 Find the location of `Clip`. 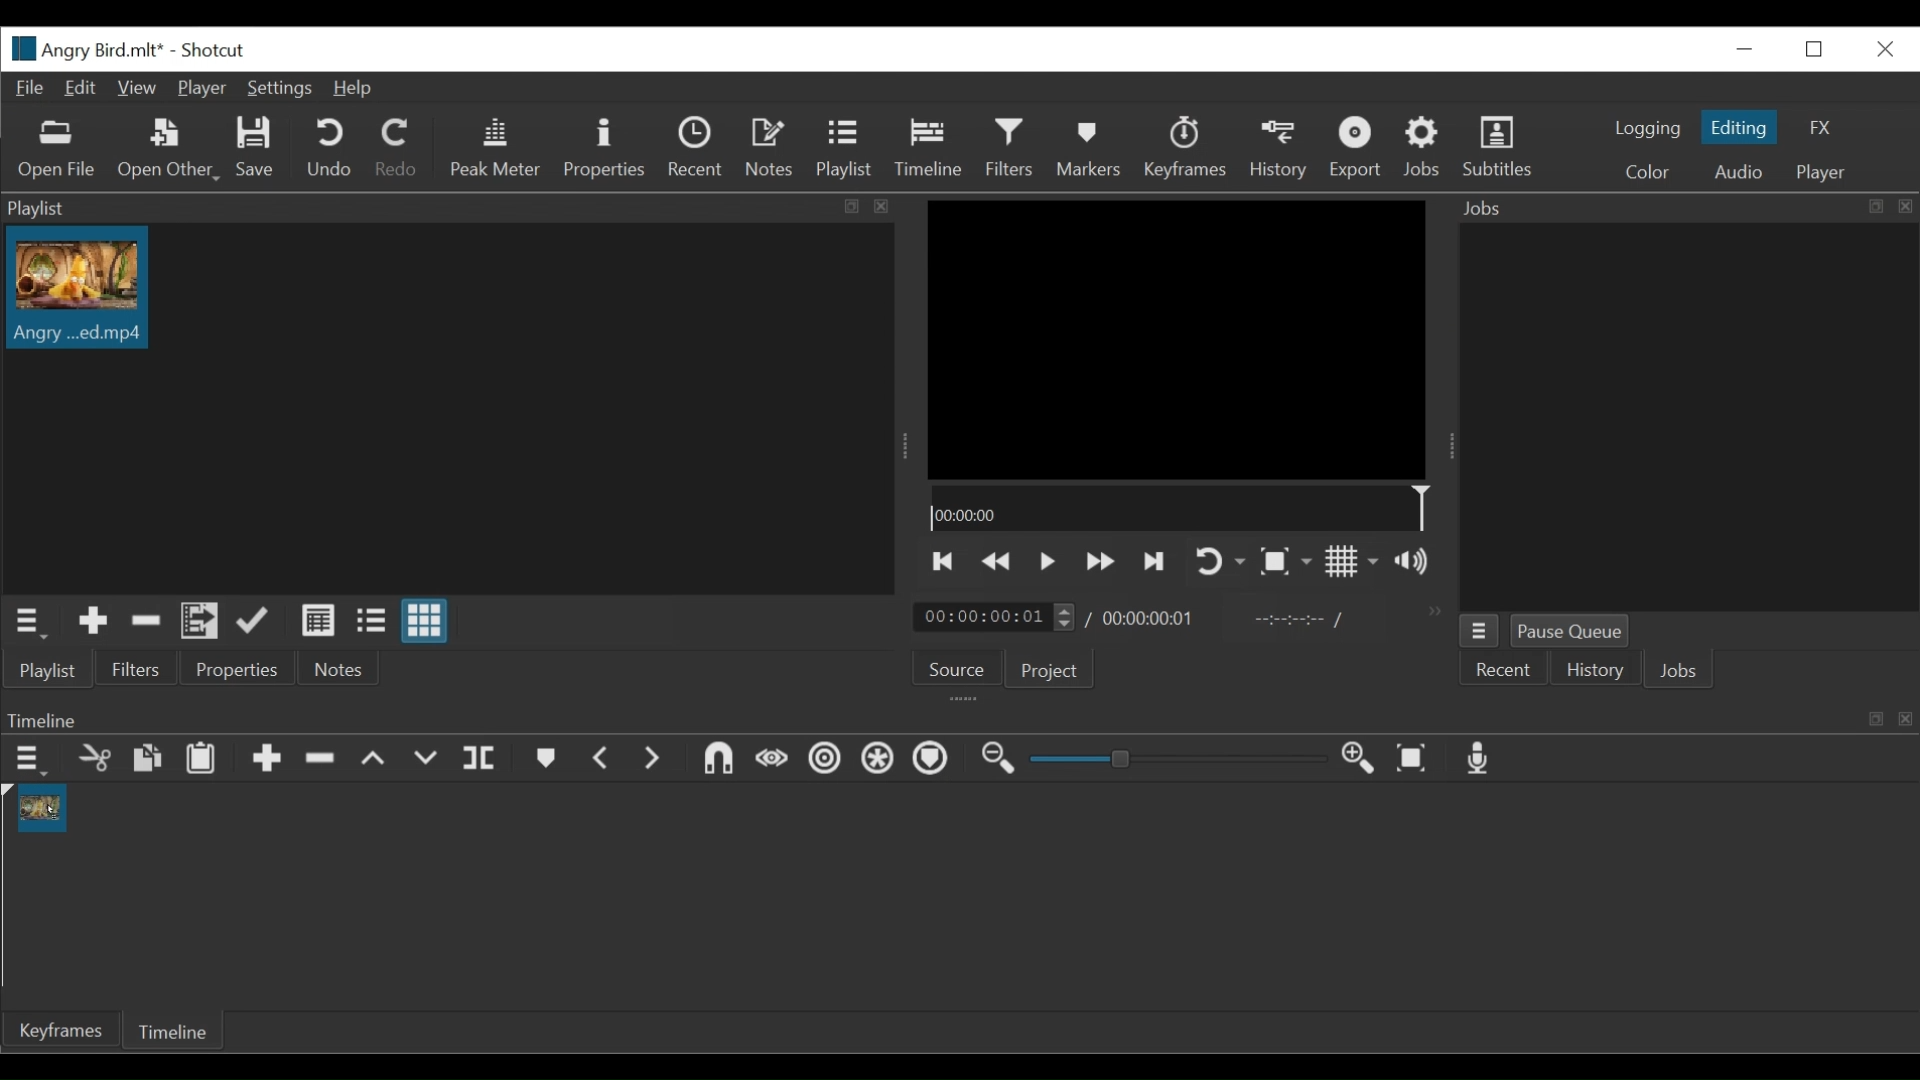

Clip is located at coordinates (81, 288).